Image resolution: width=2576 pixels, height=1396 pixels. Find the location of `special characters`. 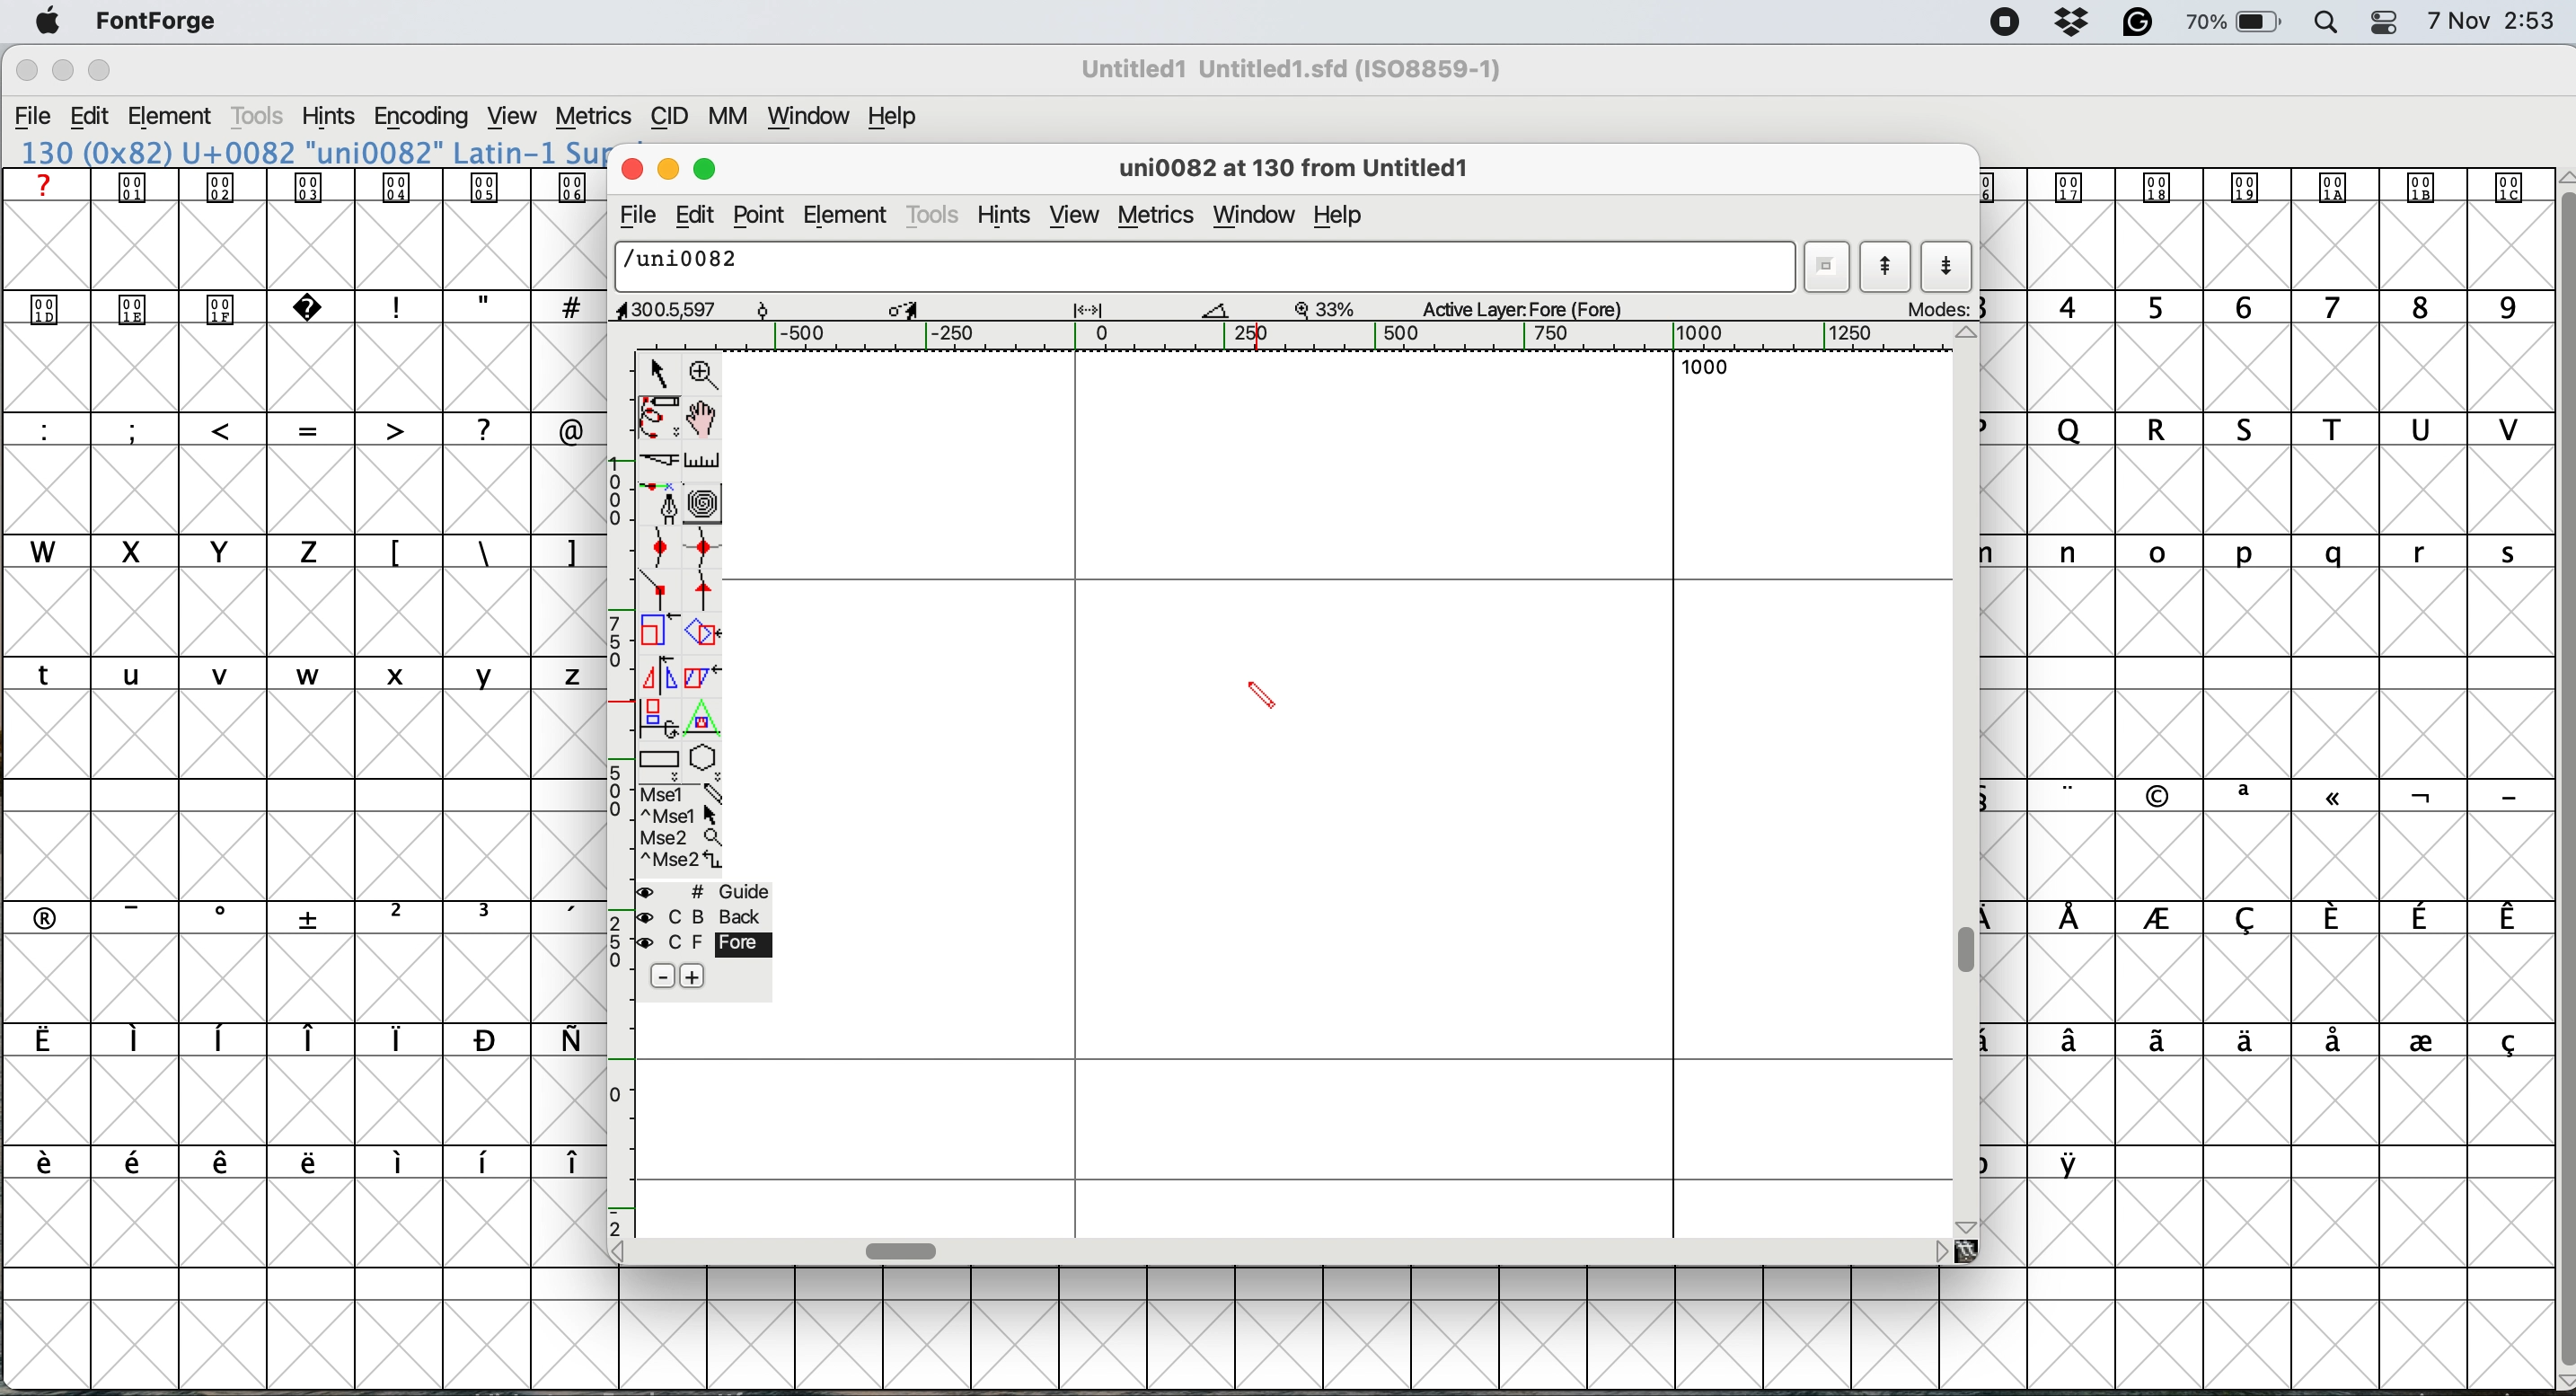

special characters is located at coordinates (2266, 920).